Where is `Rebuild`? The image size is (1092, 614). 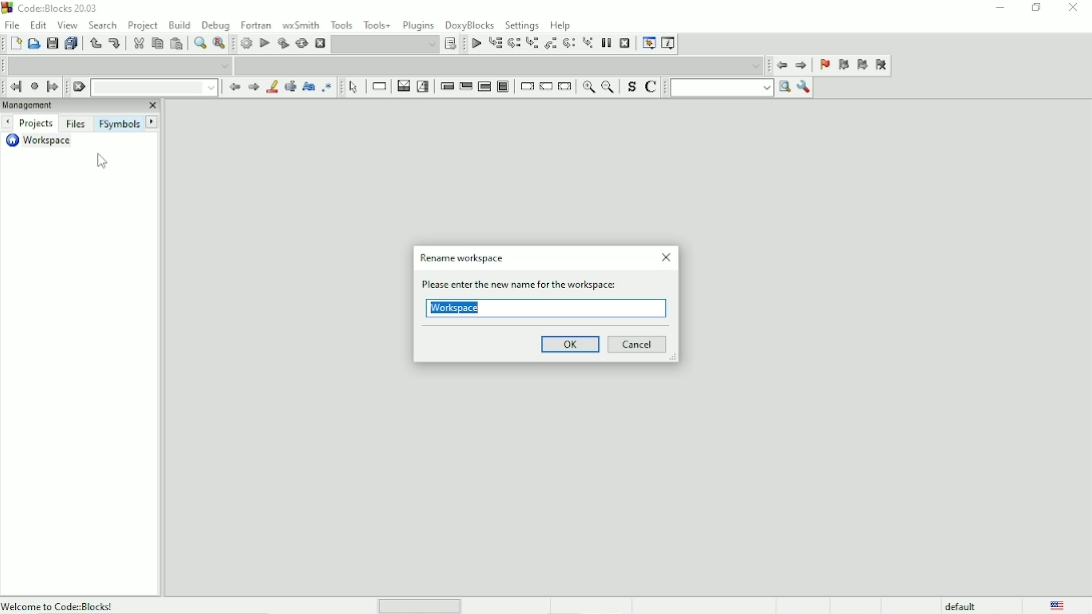 Rebuild is located at coordinates (301, 44).